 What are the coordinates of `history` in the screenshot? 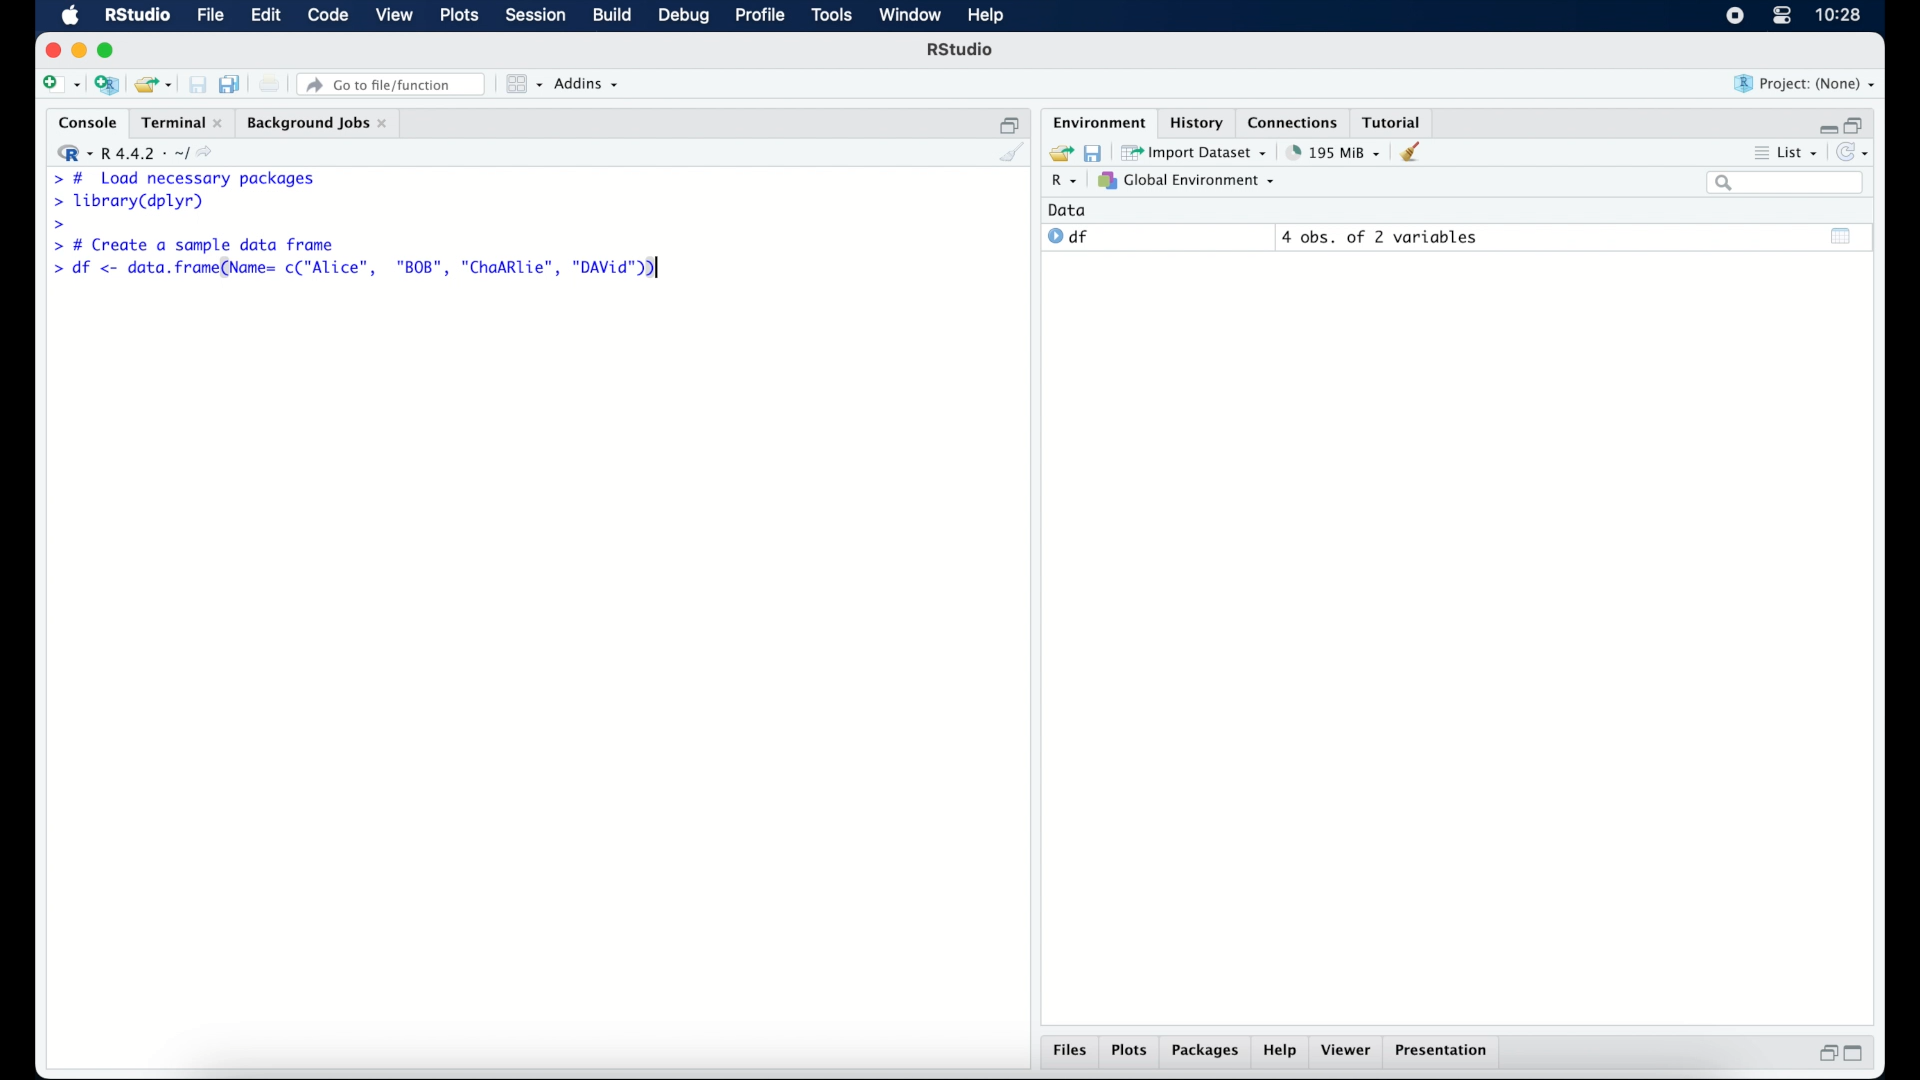 It's located at (1195, 121).